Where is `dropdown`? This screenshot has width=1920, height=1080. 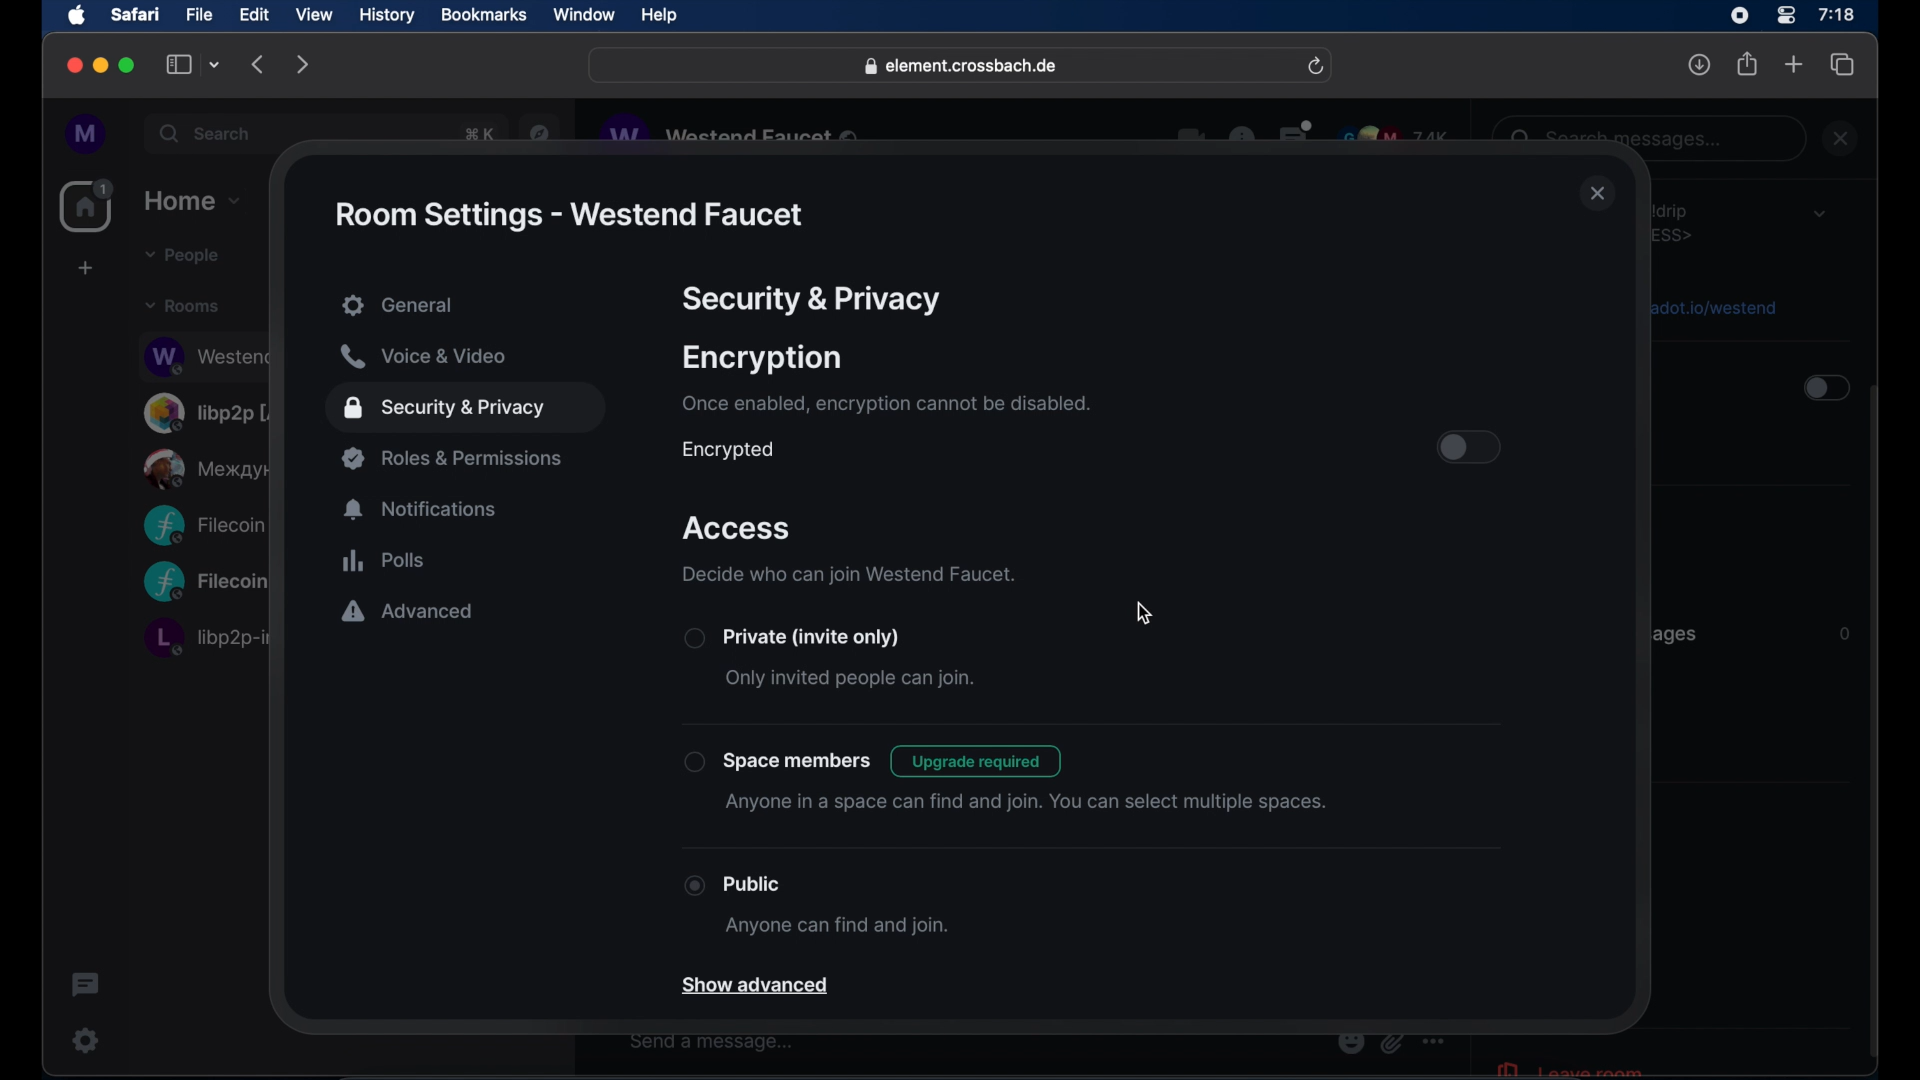 dropdown is located at coordinates (1819, 213).